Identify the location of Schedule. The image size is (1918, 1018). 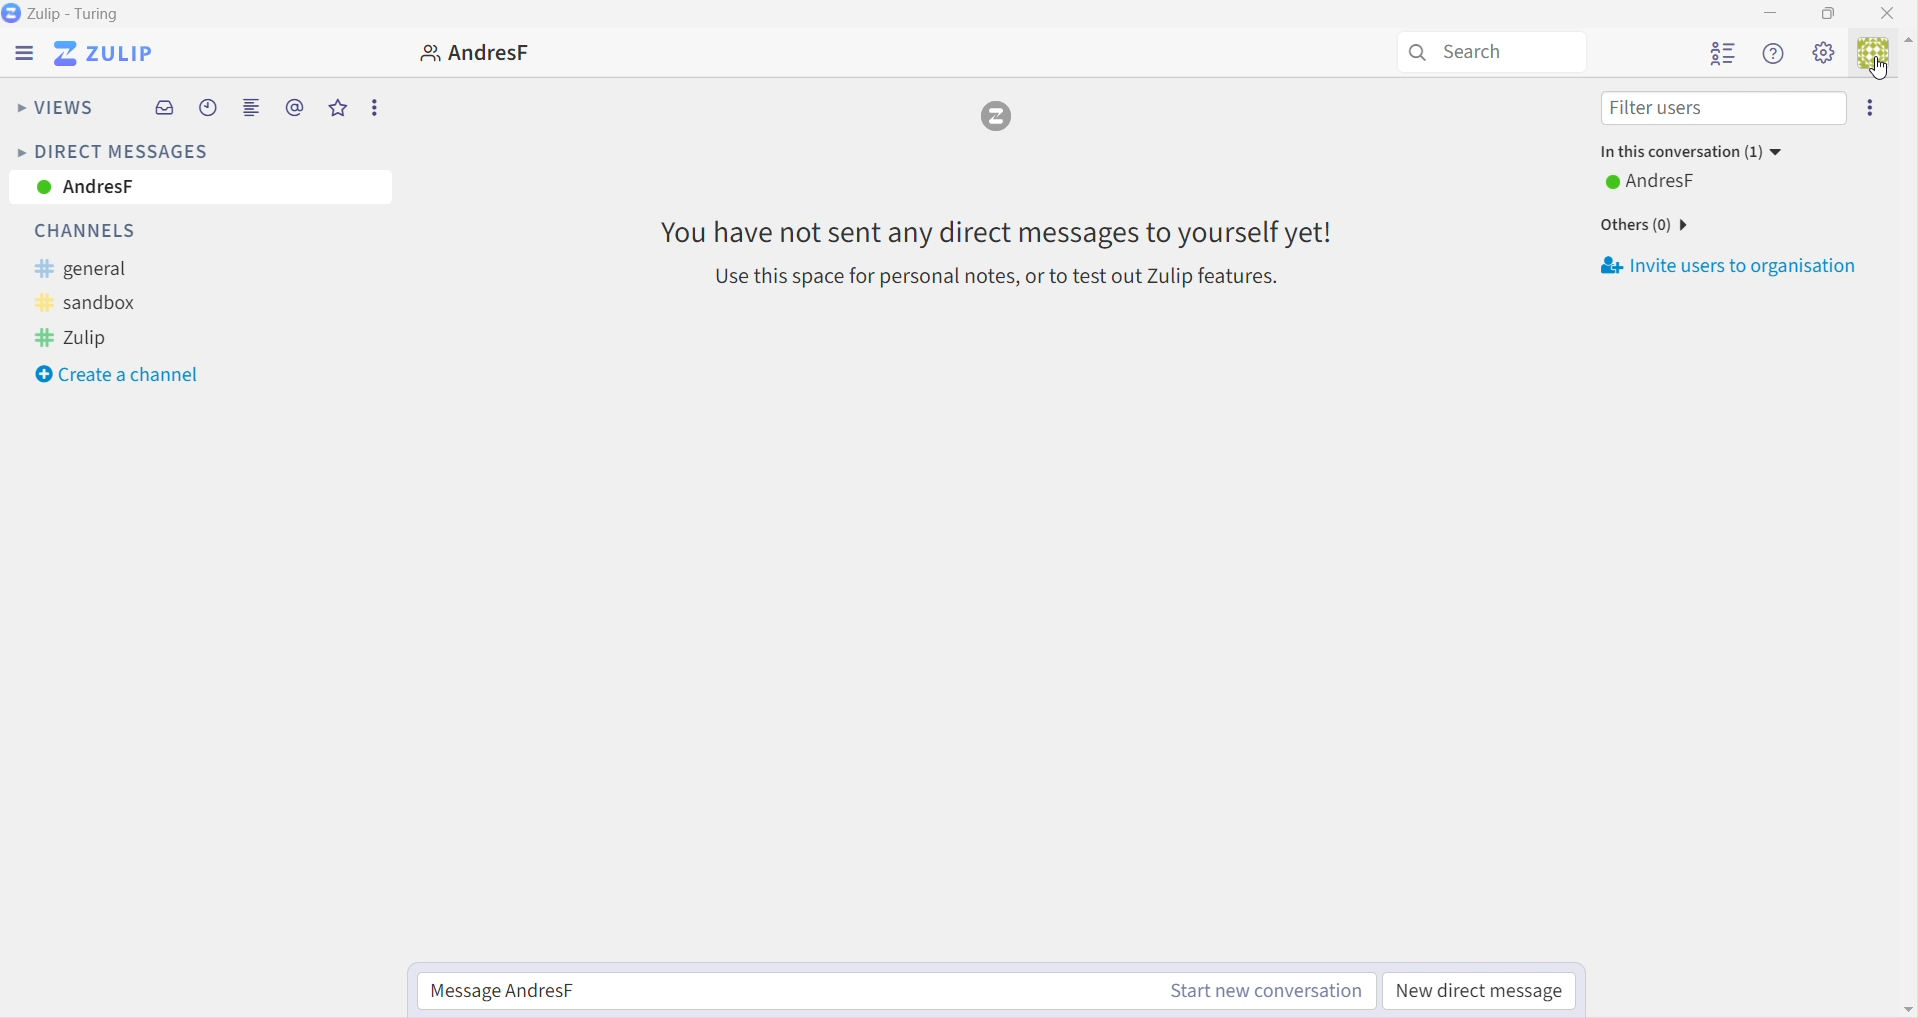
(209, 111).